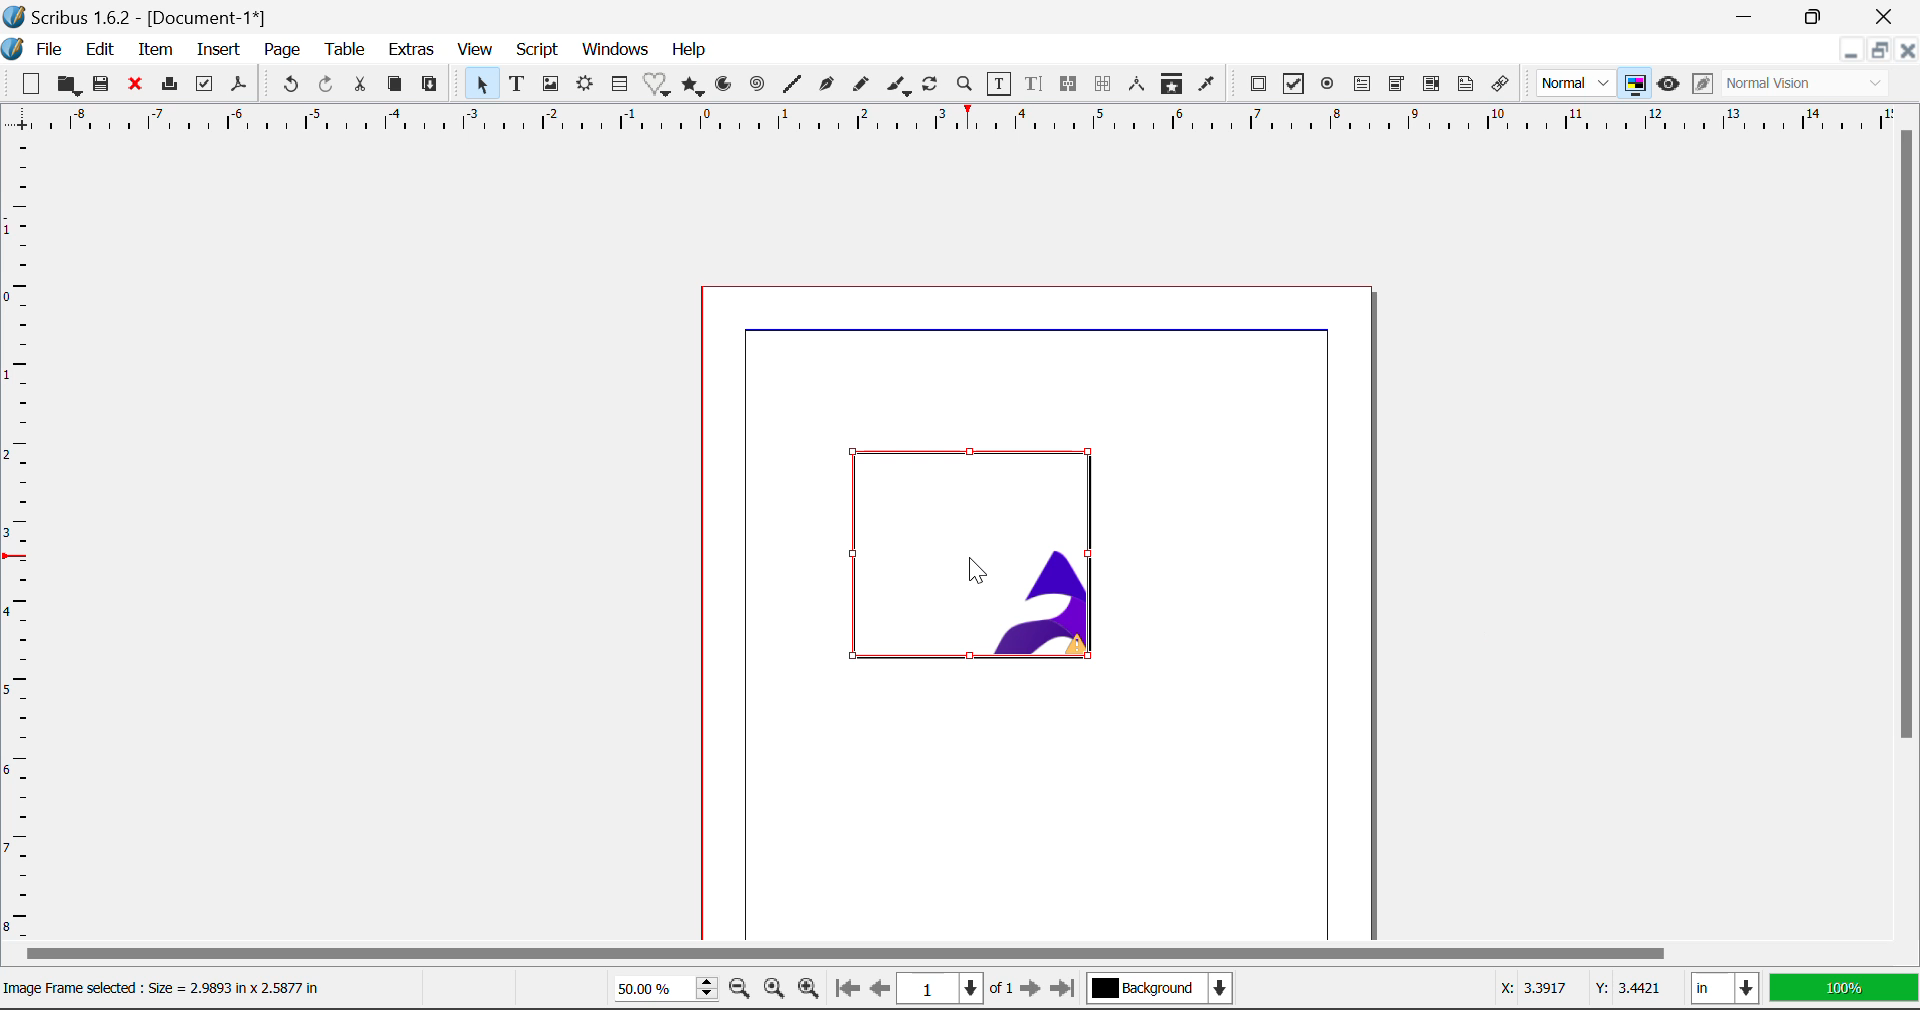  Describe the element at coordinates (1208, 86) in the screenshot. I see `Eyedropper` at that location.